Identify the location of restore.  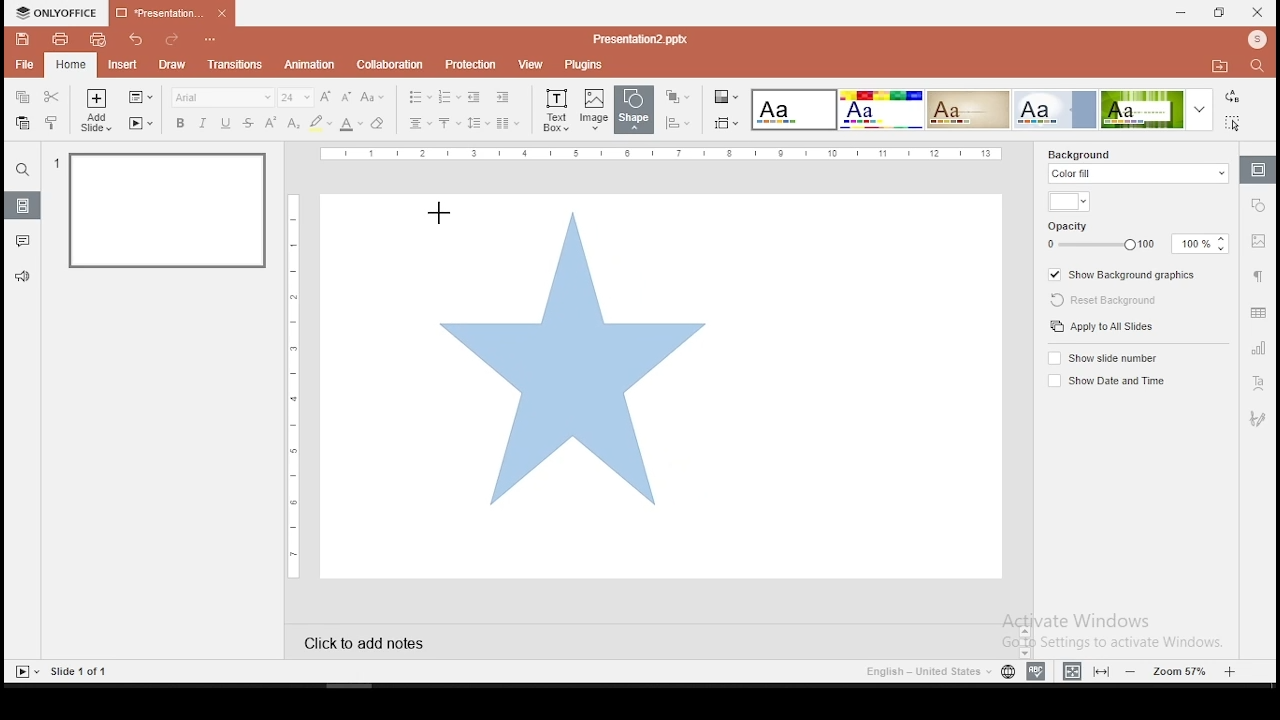
(1220, 13).